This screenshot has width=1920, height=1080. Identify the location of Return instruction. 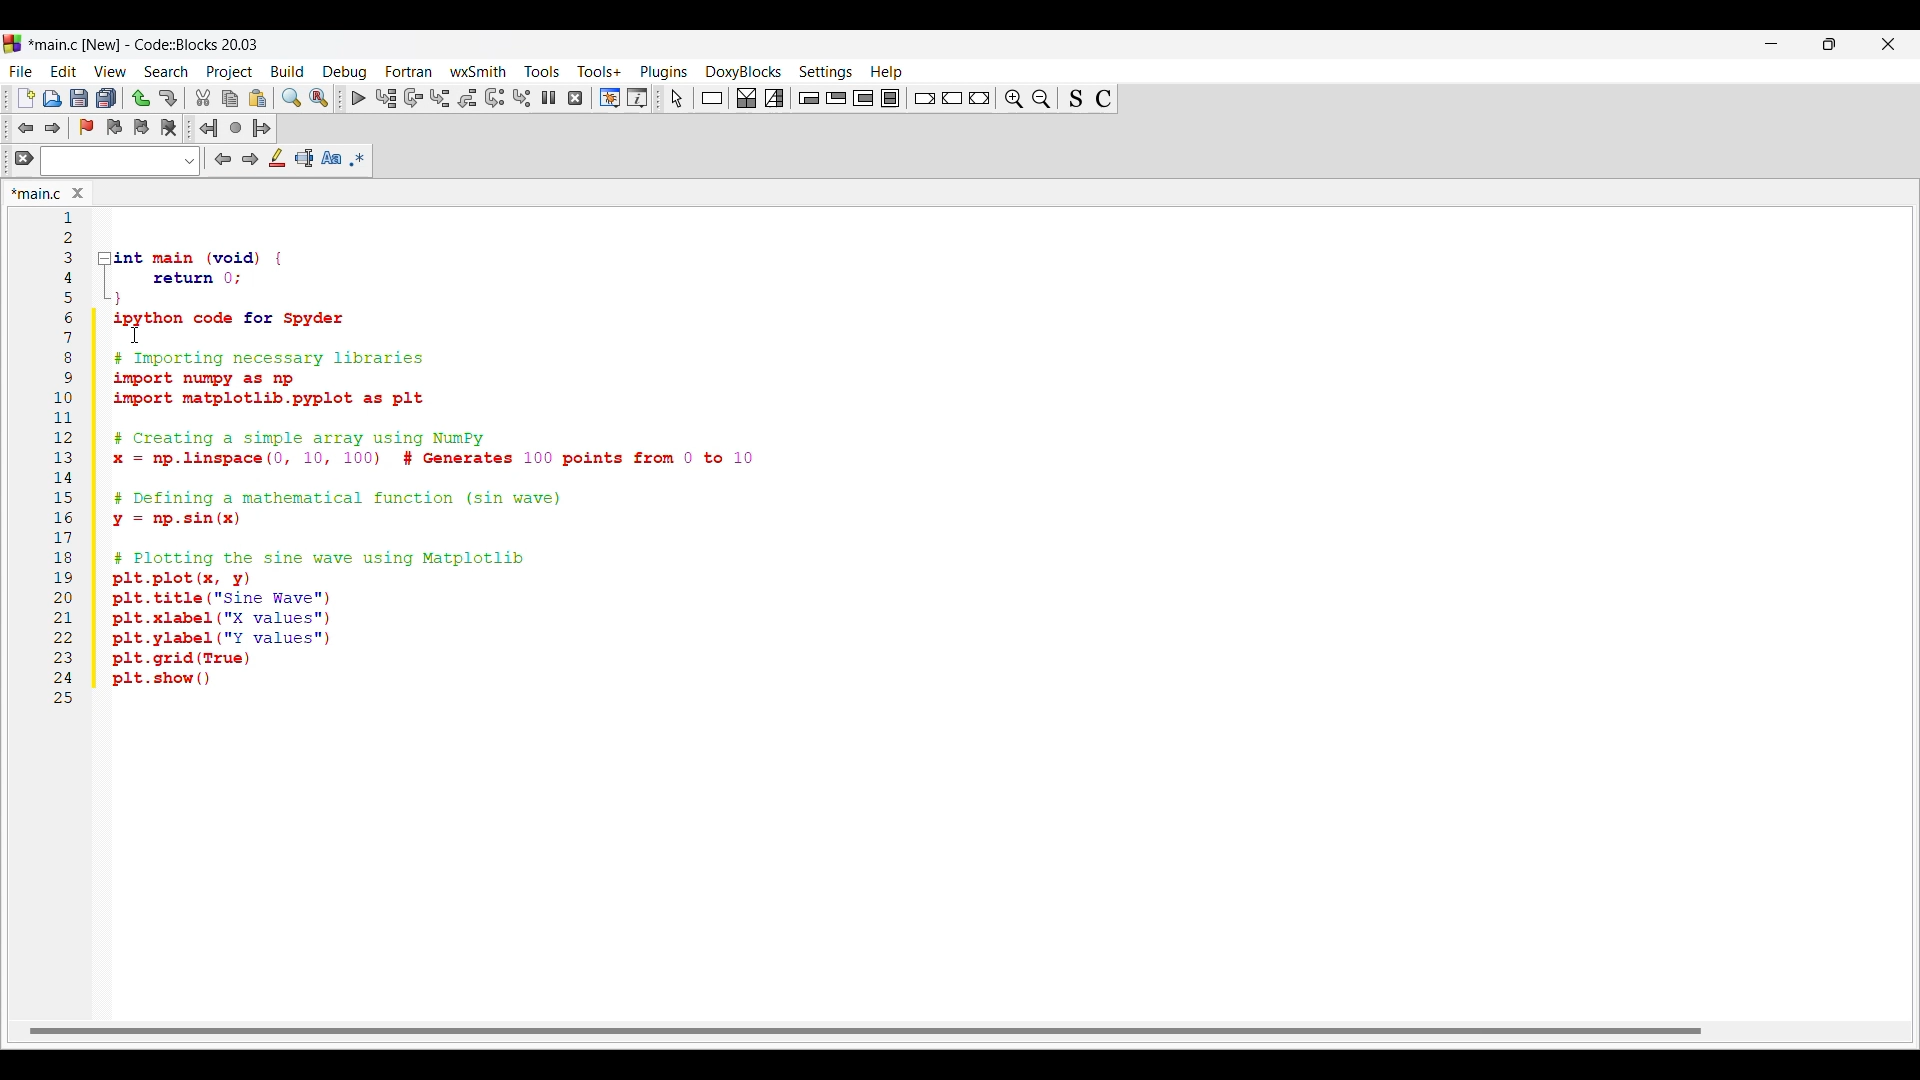
(979, 98).